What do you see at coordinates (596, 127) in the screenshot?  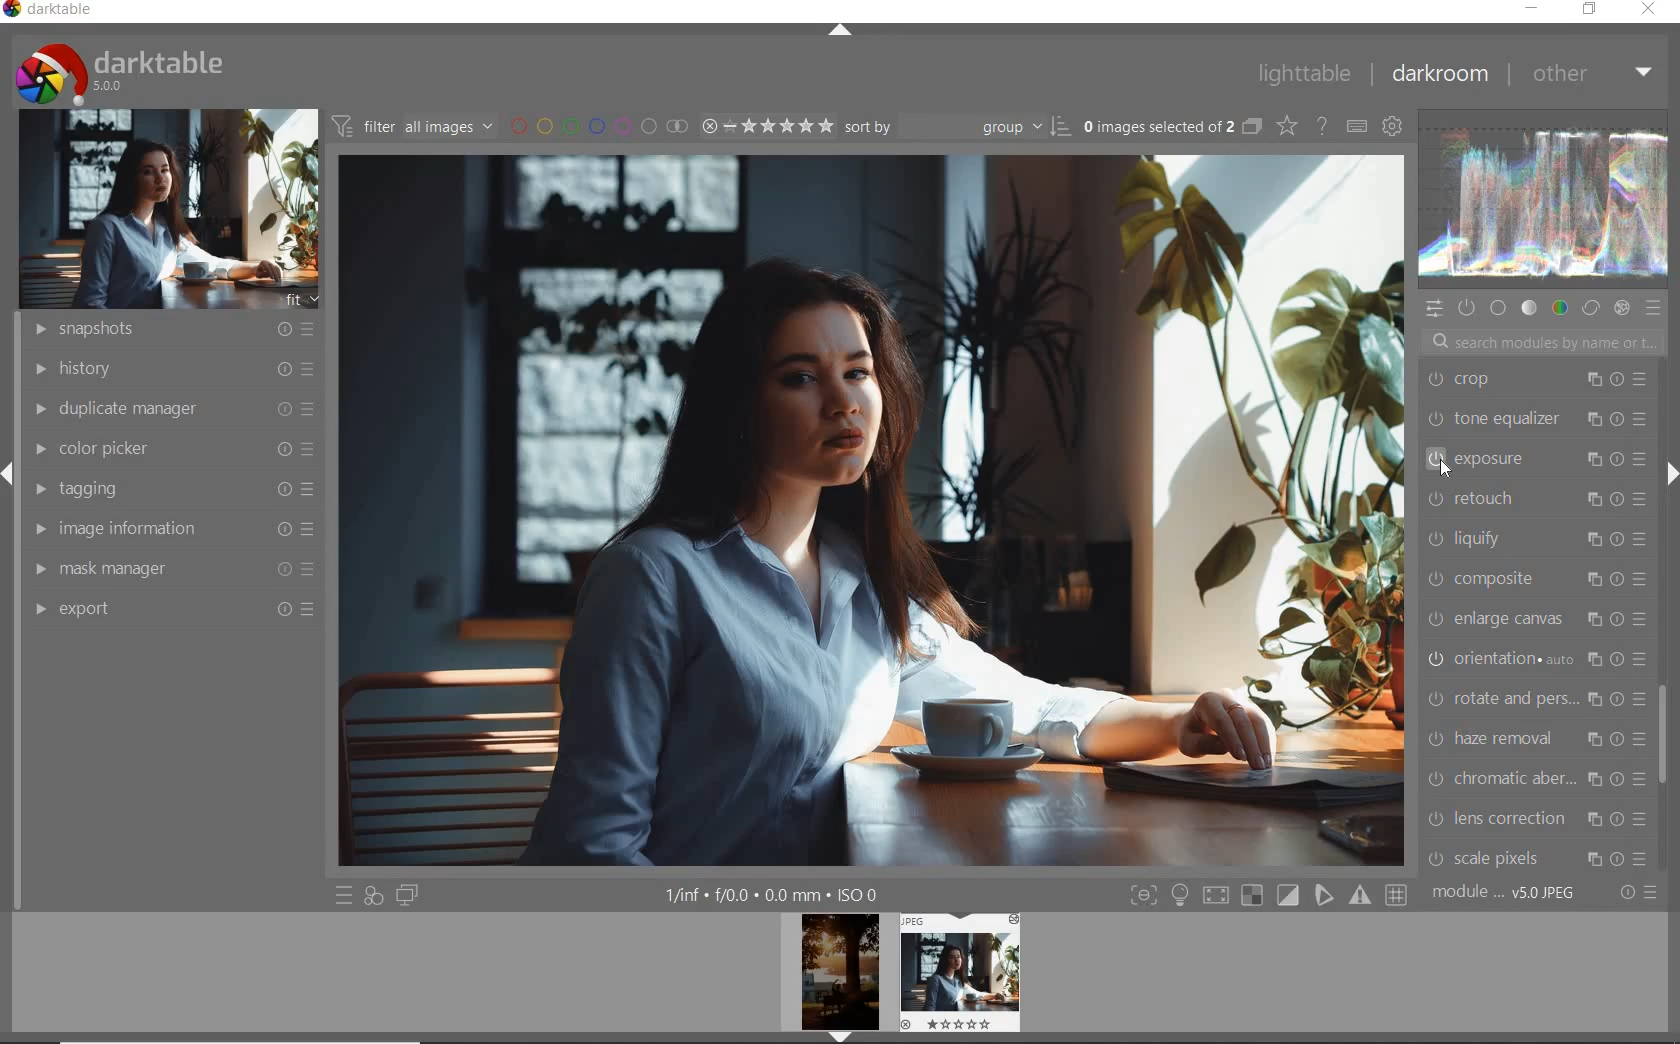 I see `FILTER BY IMAGE COLOR LABEL` at bounding box center [596, 127].